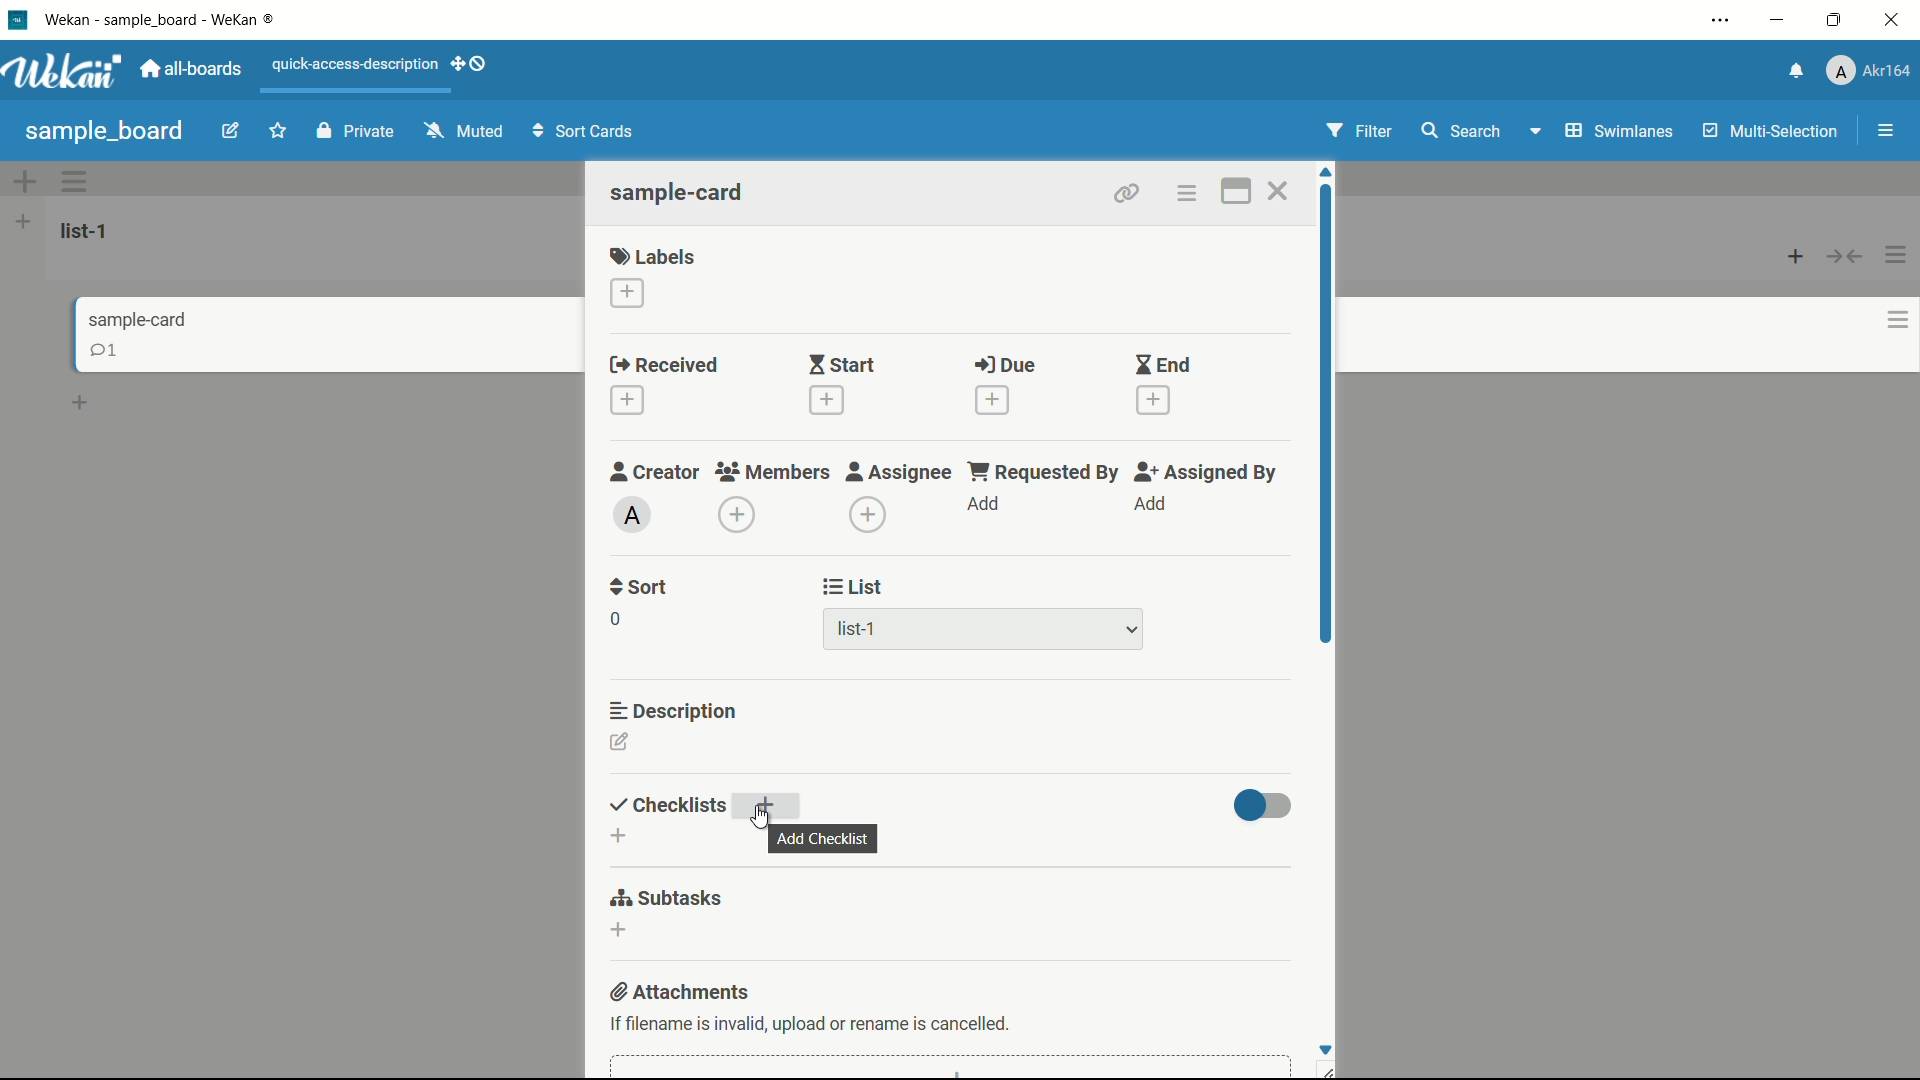 The image size is (1920, 1080). I want to click on add, so click(987, 505).